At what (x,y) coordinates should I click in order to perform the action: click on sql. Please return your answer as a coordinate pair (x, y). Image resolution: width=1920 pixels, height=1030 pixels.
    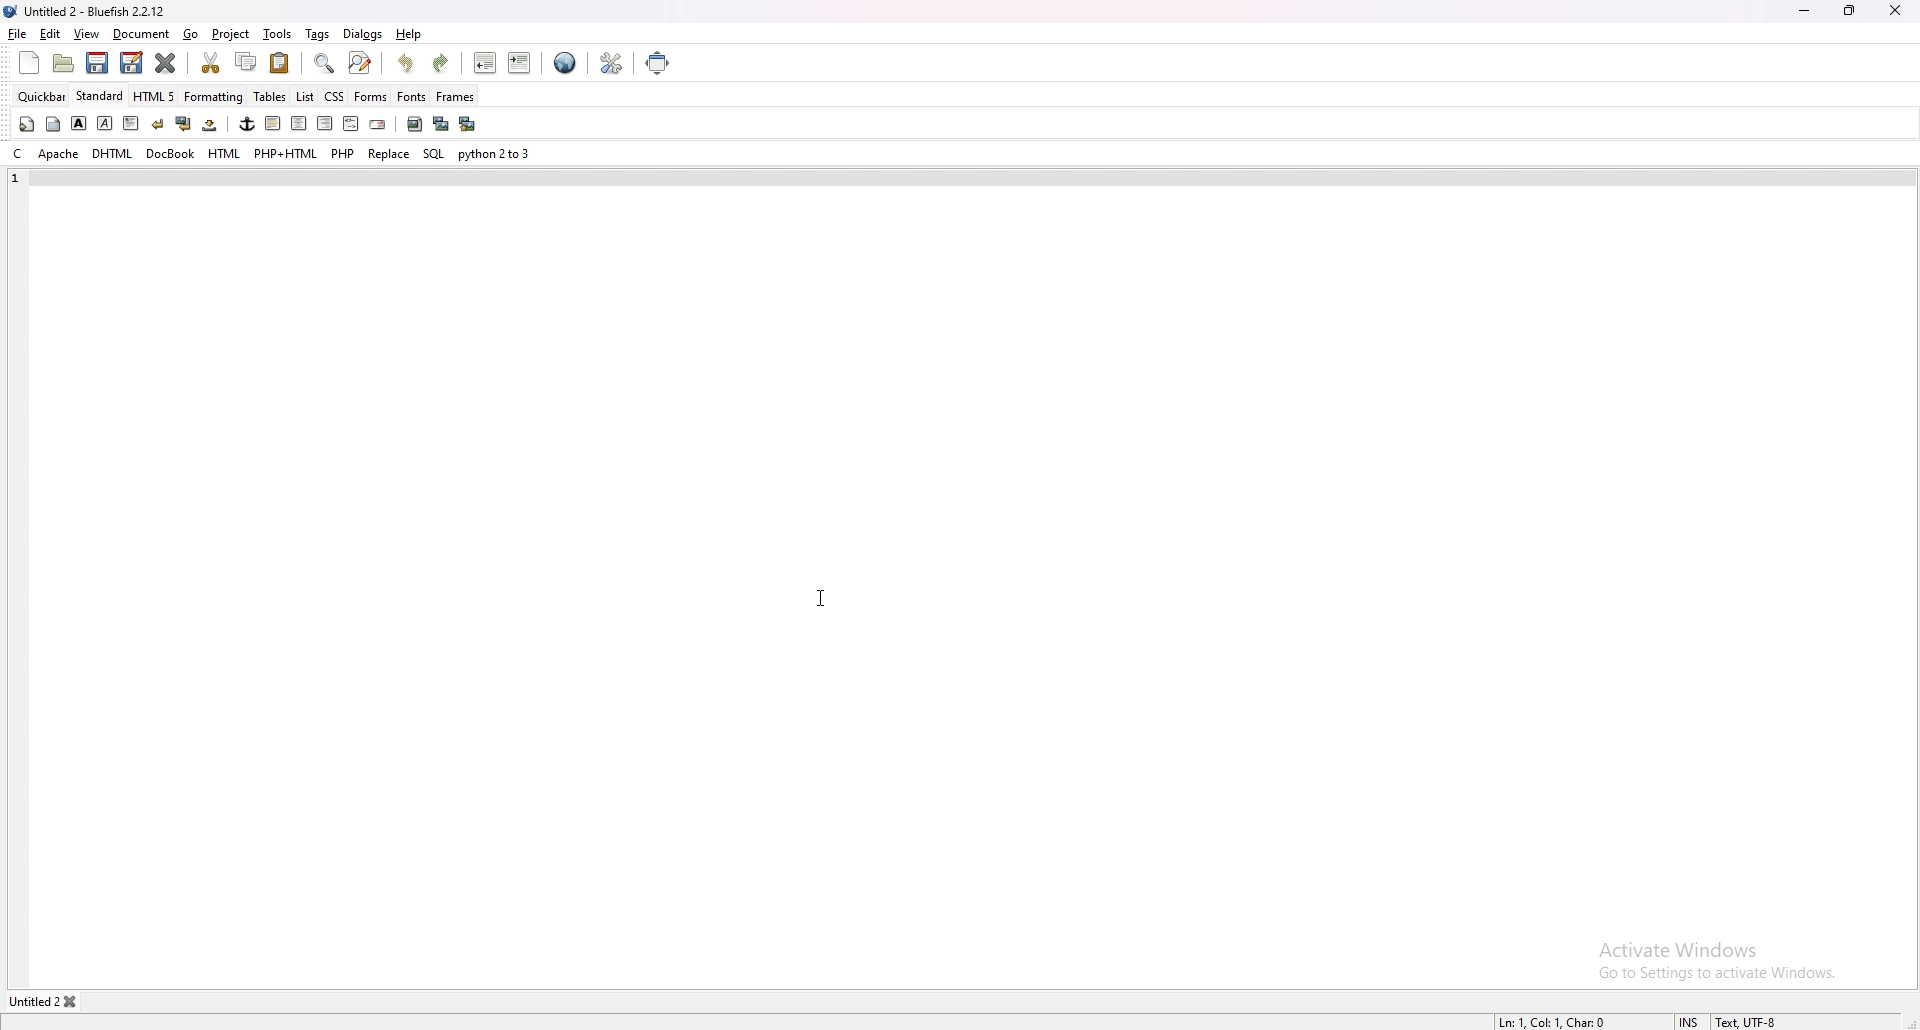
    Looking at the image, I should click on (433, 153).